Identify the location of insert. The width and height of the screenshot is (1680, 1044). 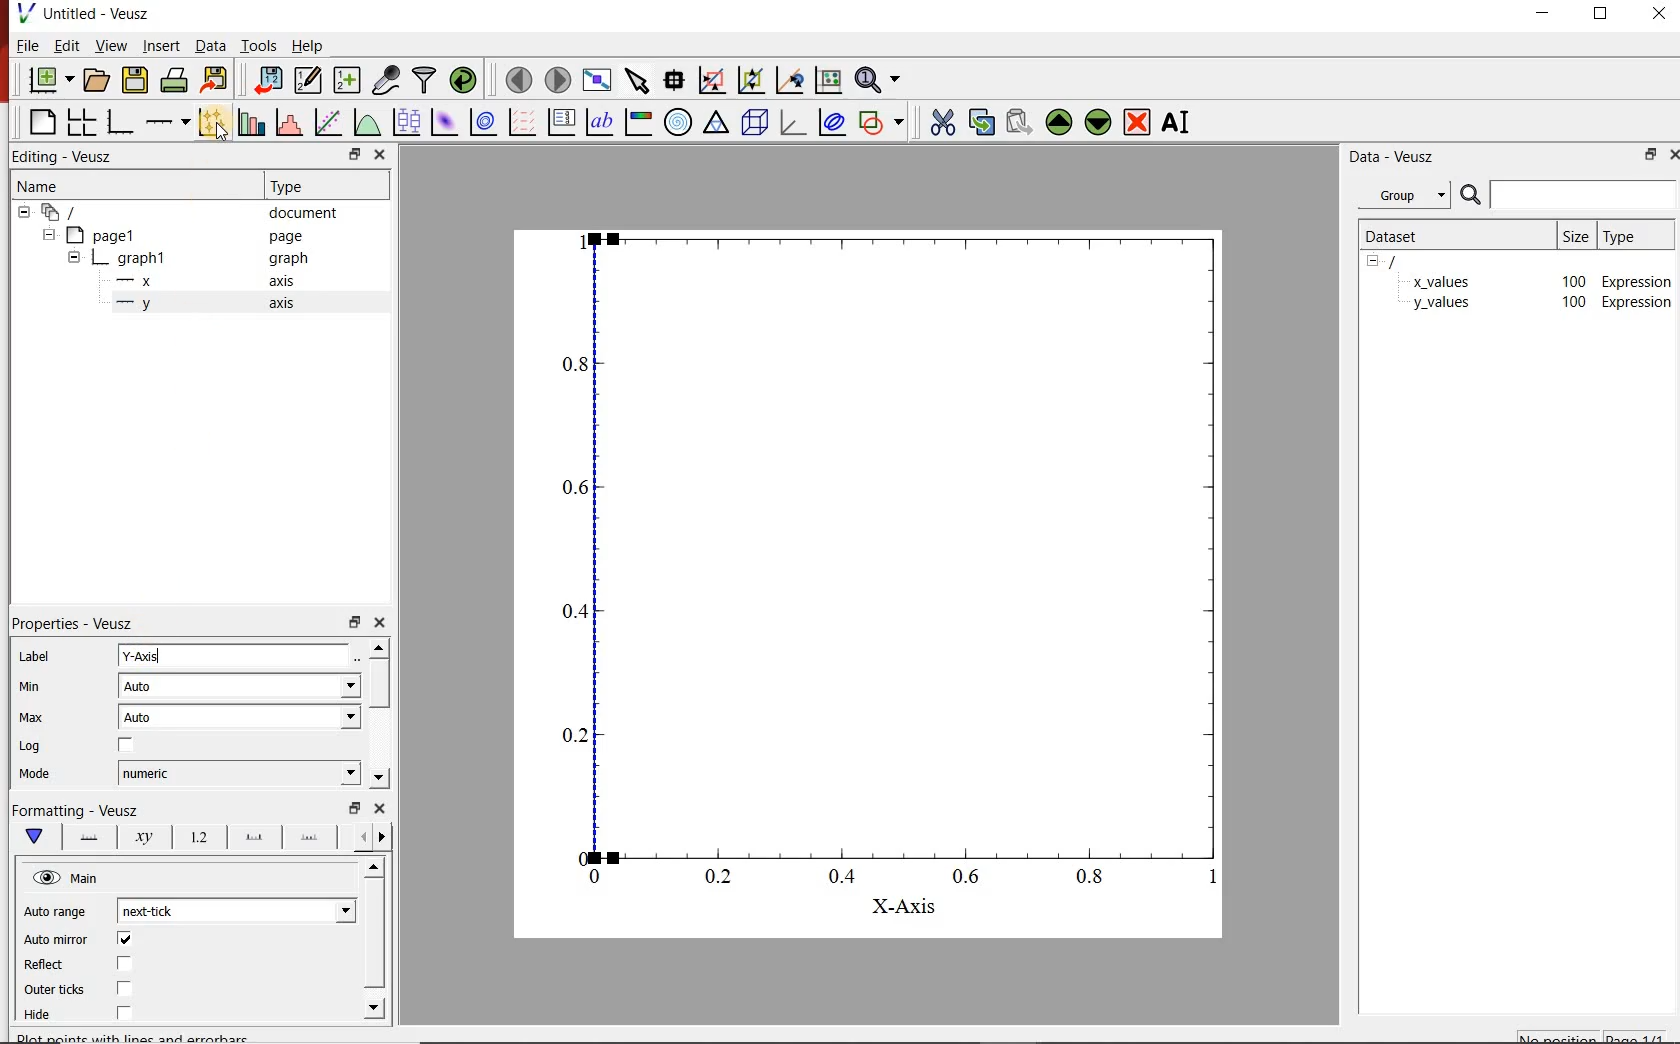
(161, 45).